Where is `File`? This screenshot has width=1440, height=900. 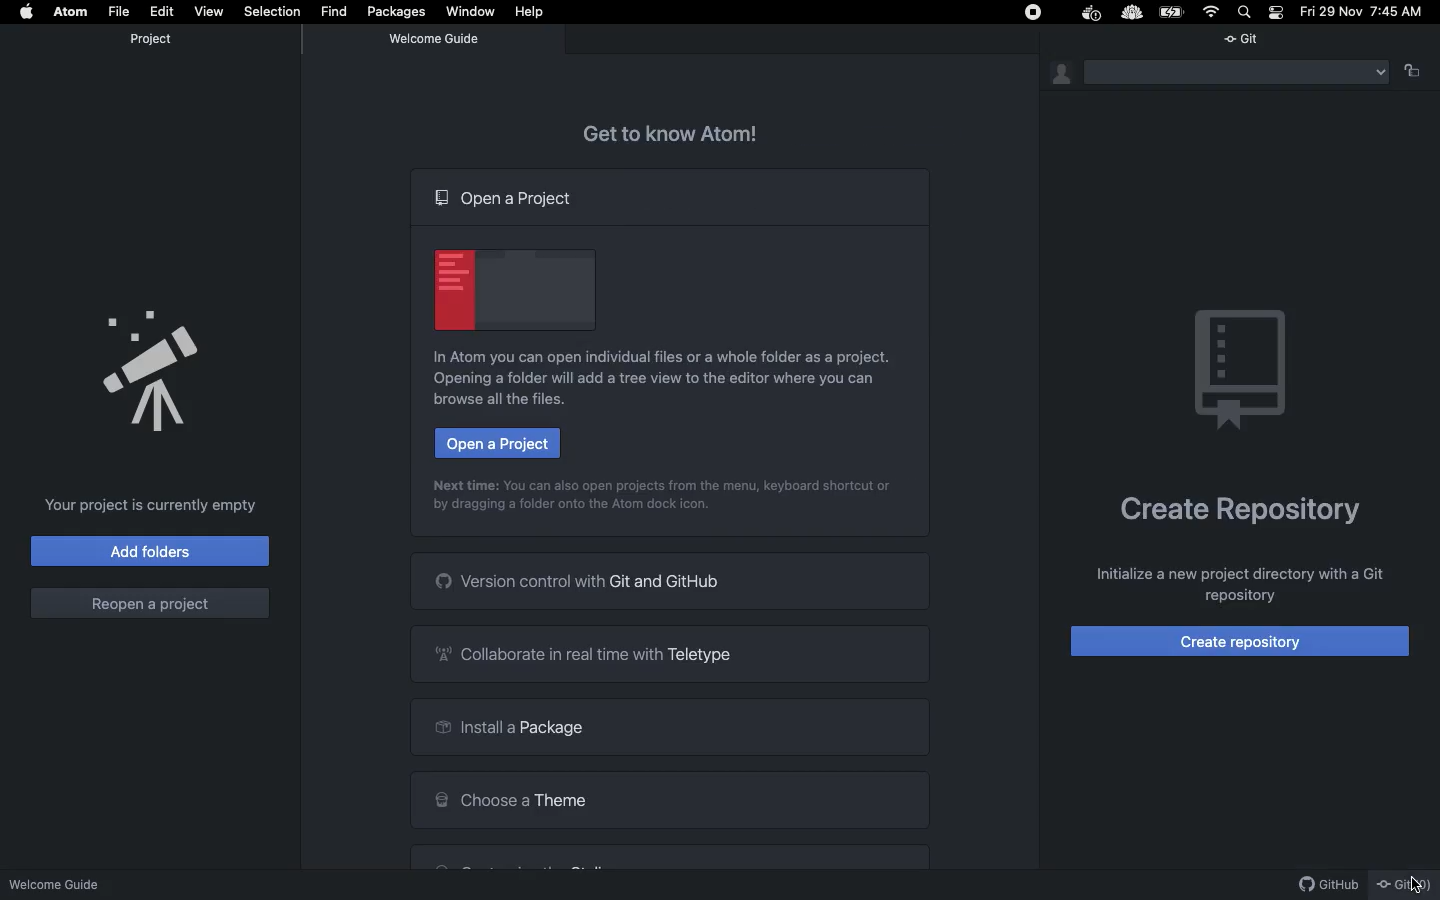 File is located at coordinates (121, 10).